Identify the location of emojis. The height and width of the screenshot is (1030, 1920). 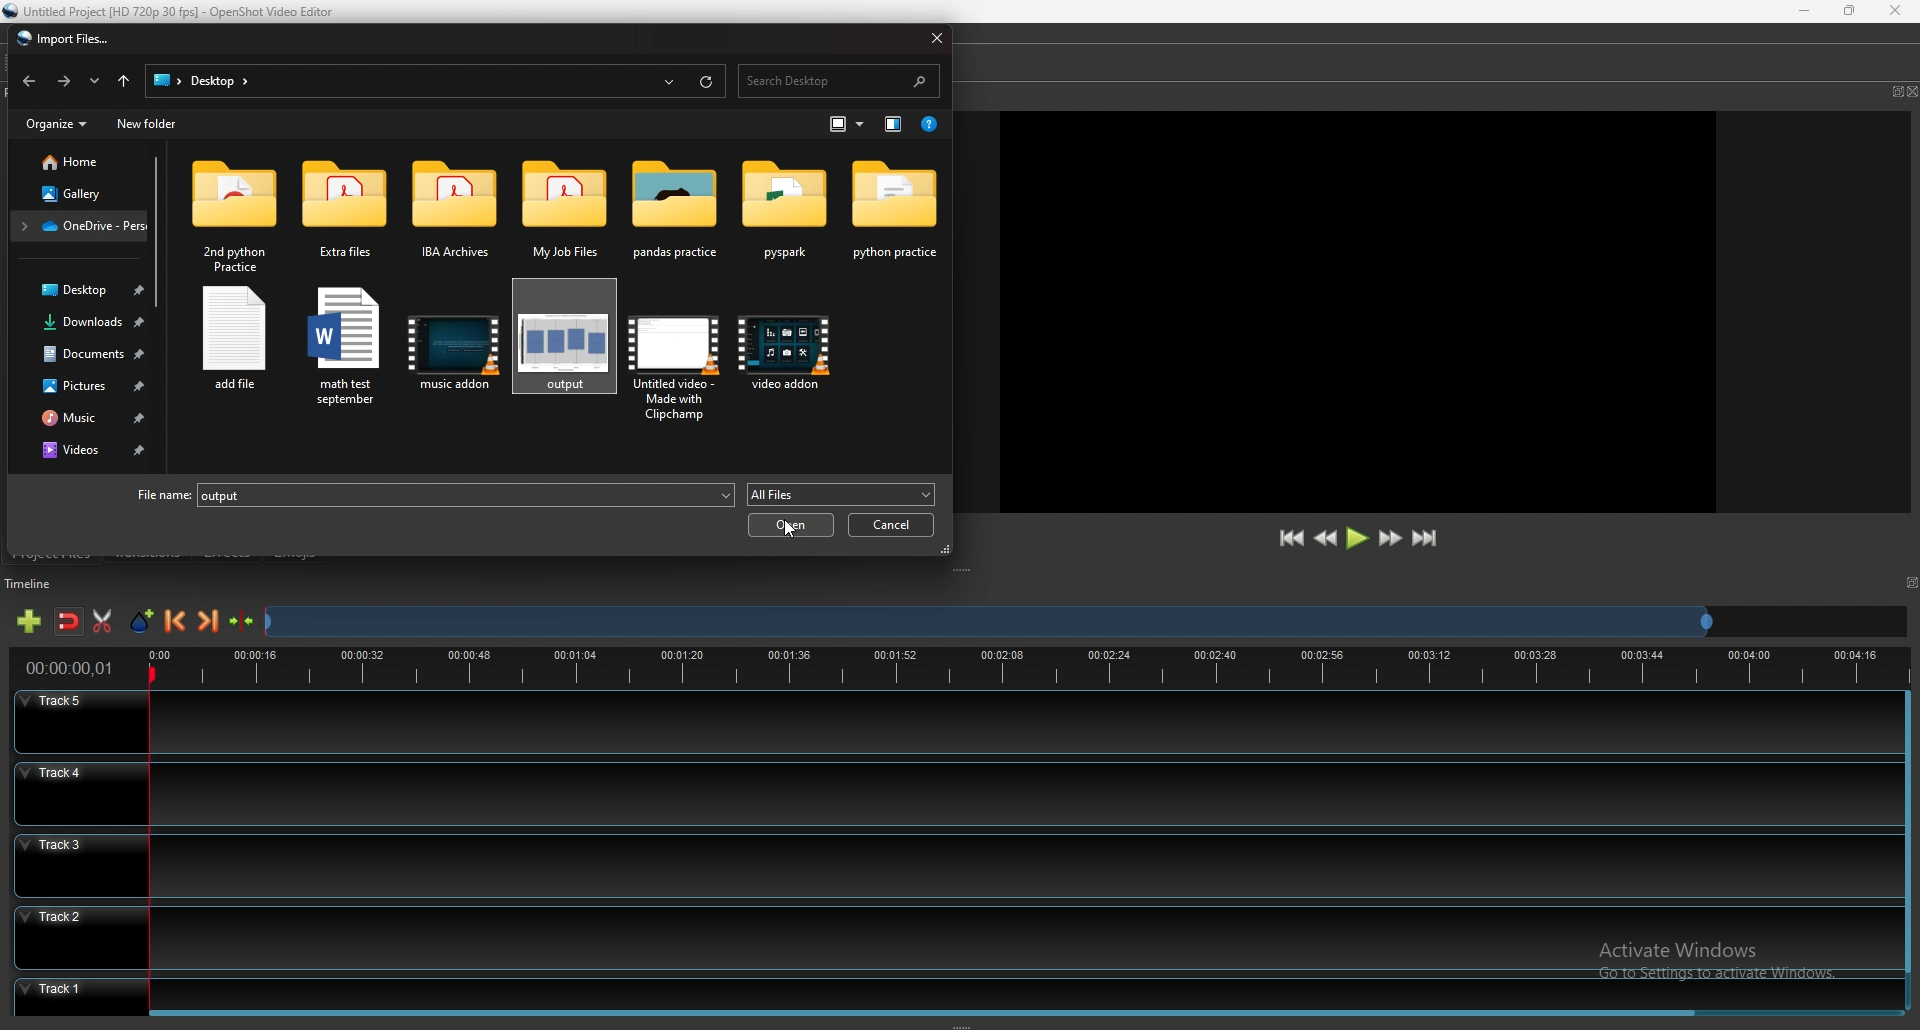
(295, 551).